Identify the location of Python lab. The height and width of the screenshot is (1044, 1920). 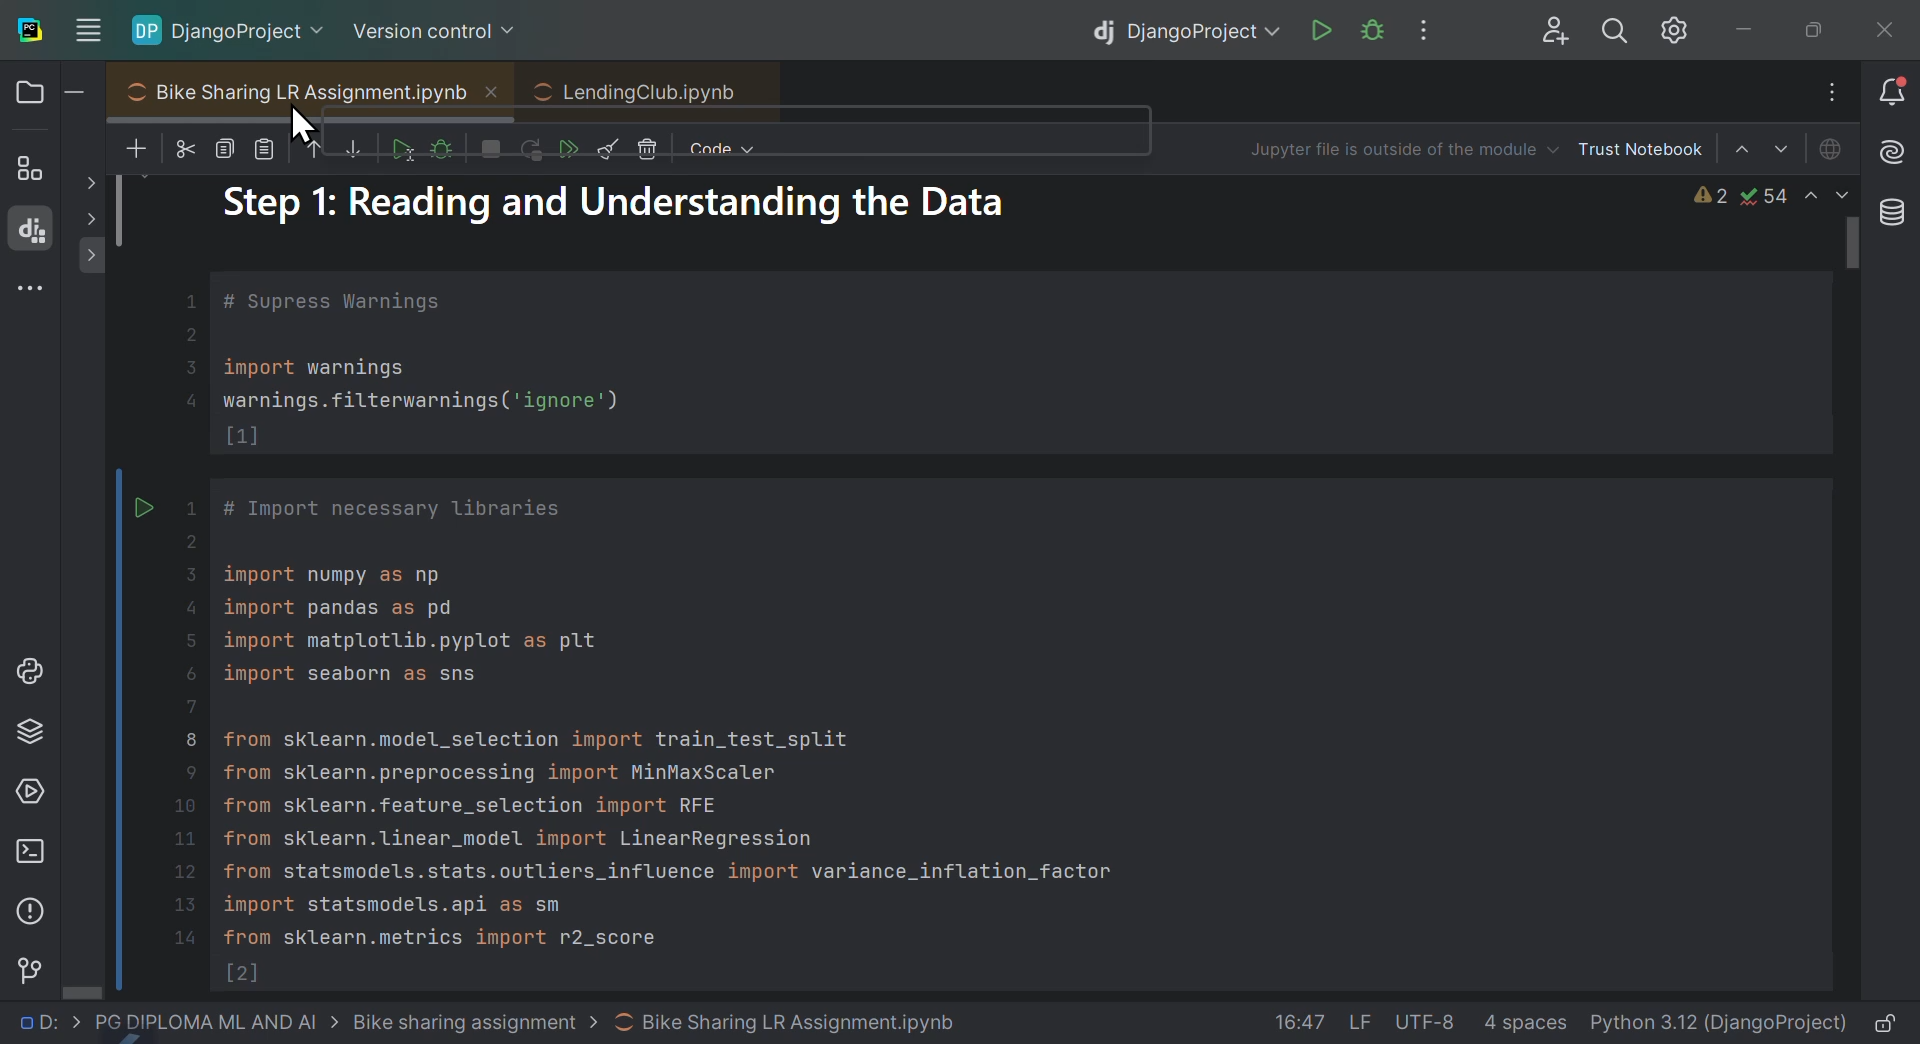
(38, 661).